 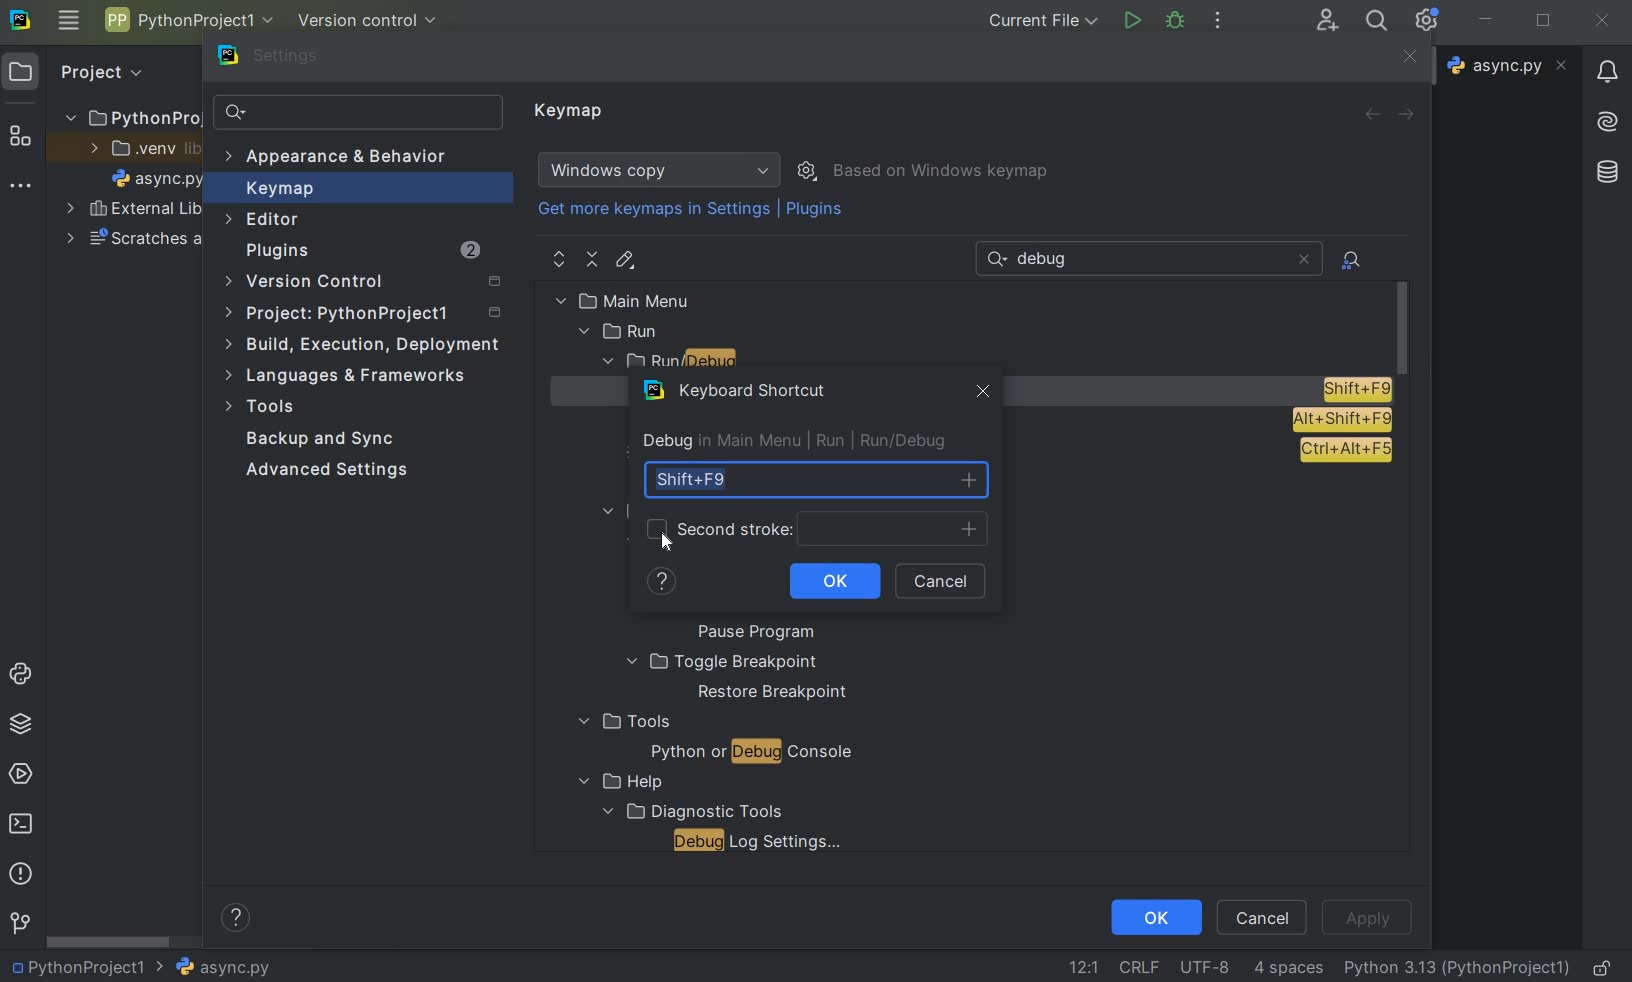 I want to click on run, so click(x=621, y=332).